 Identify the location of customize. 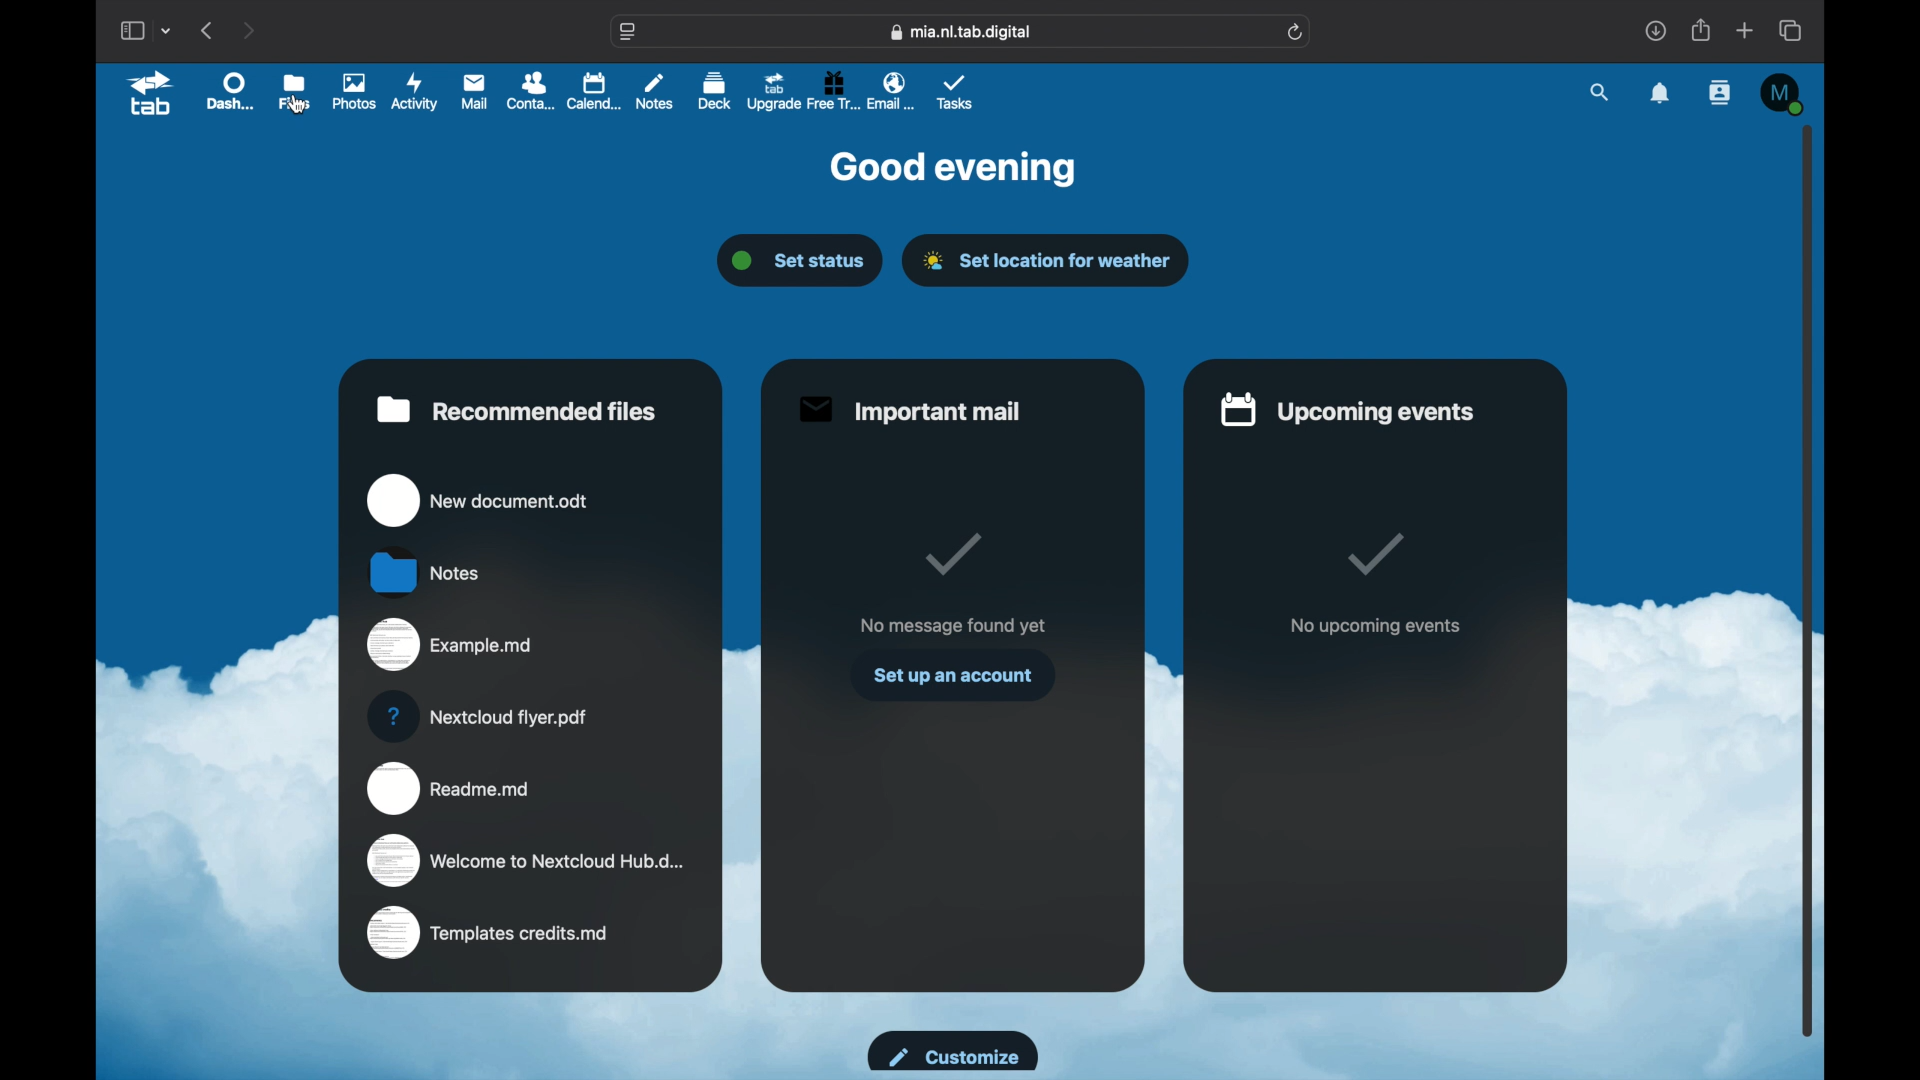
(955, 1052).